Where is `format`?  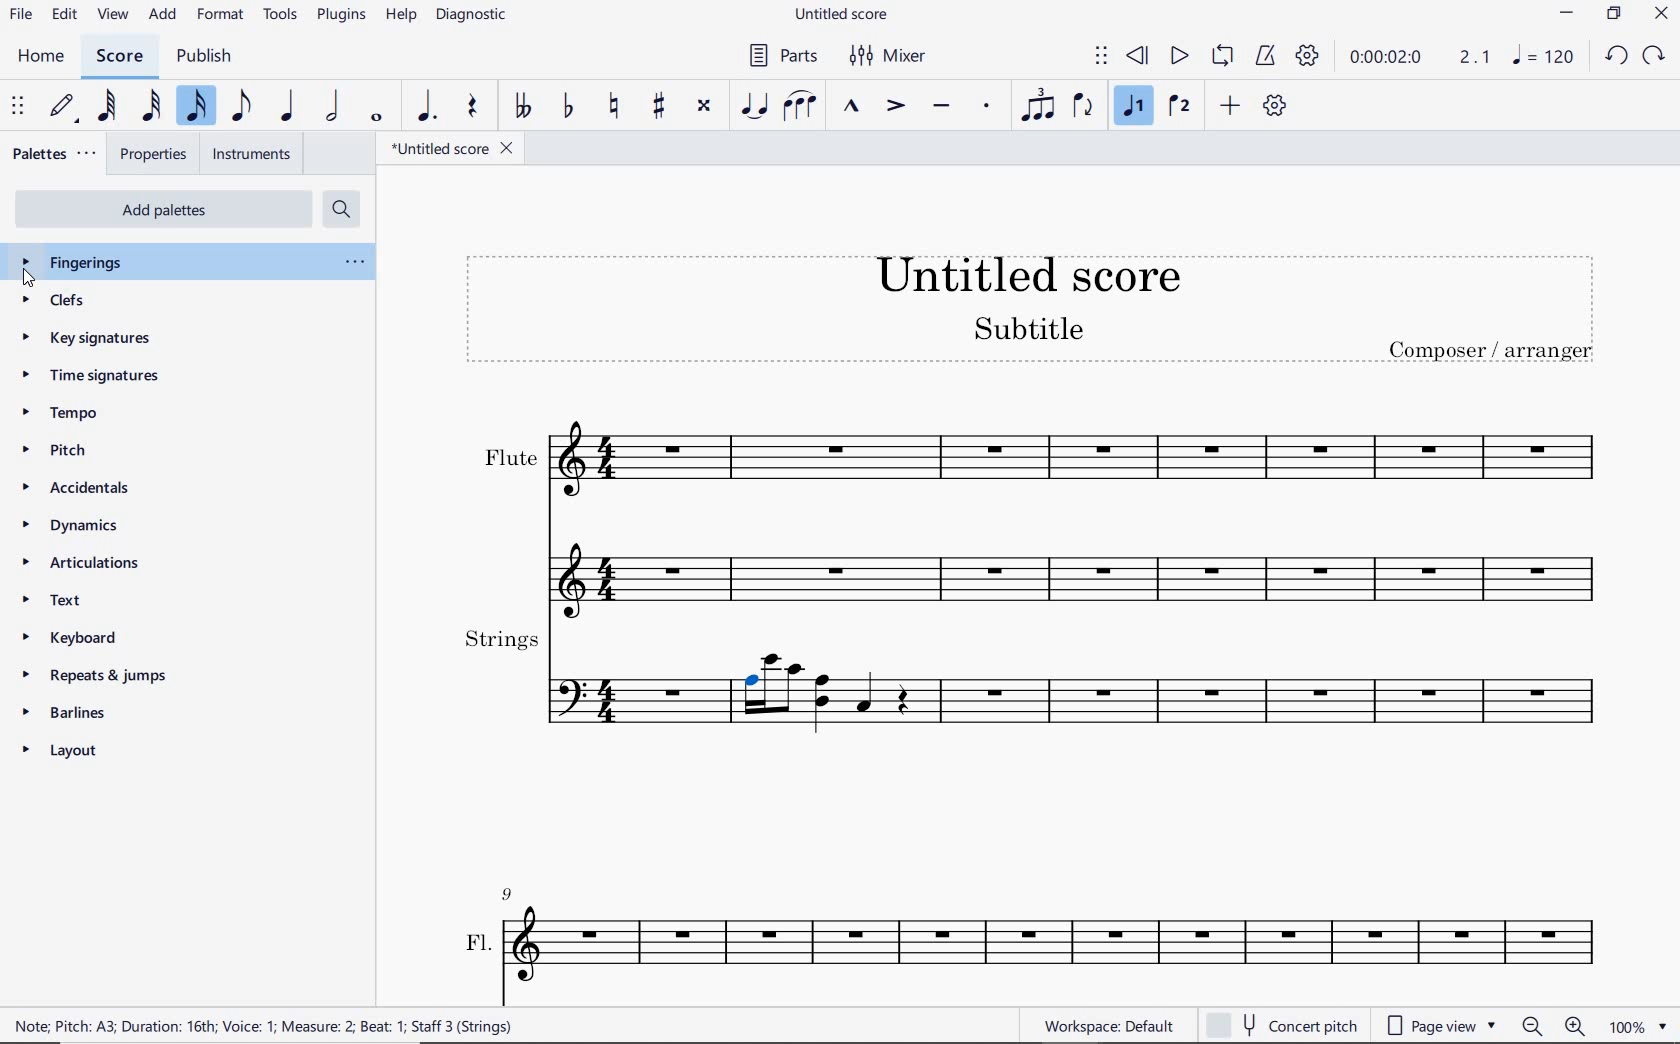
format is located at coordinates (224, 16).